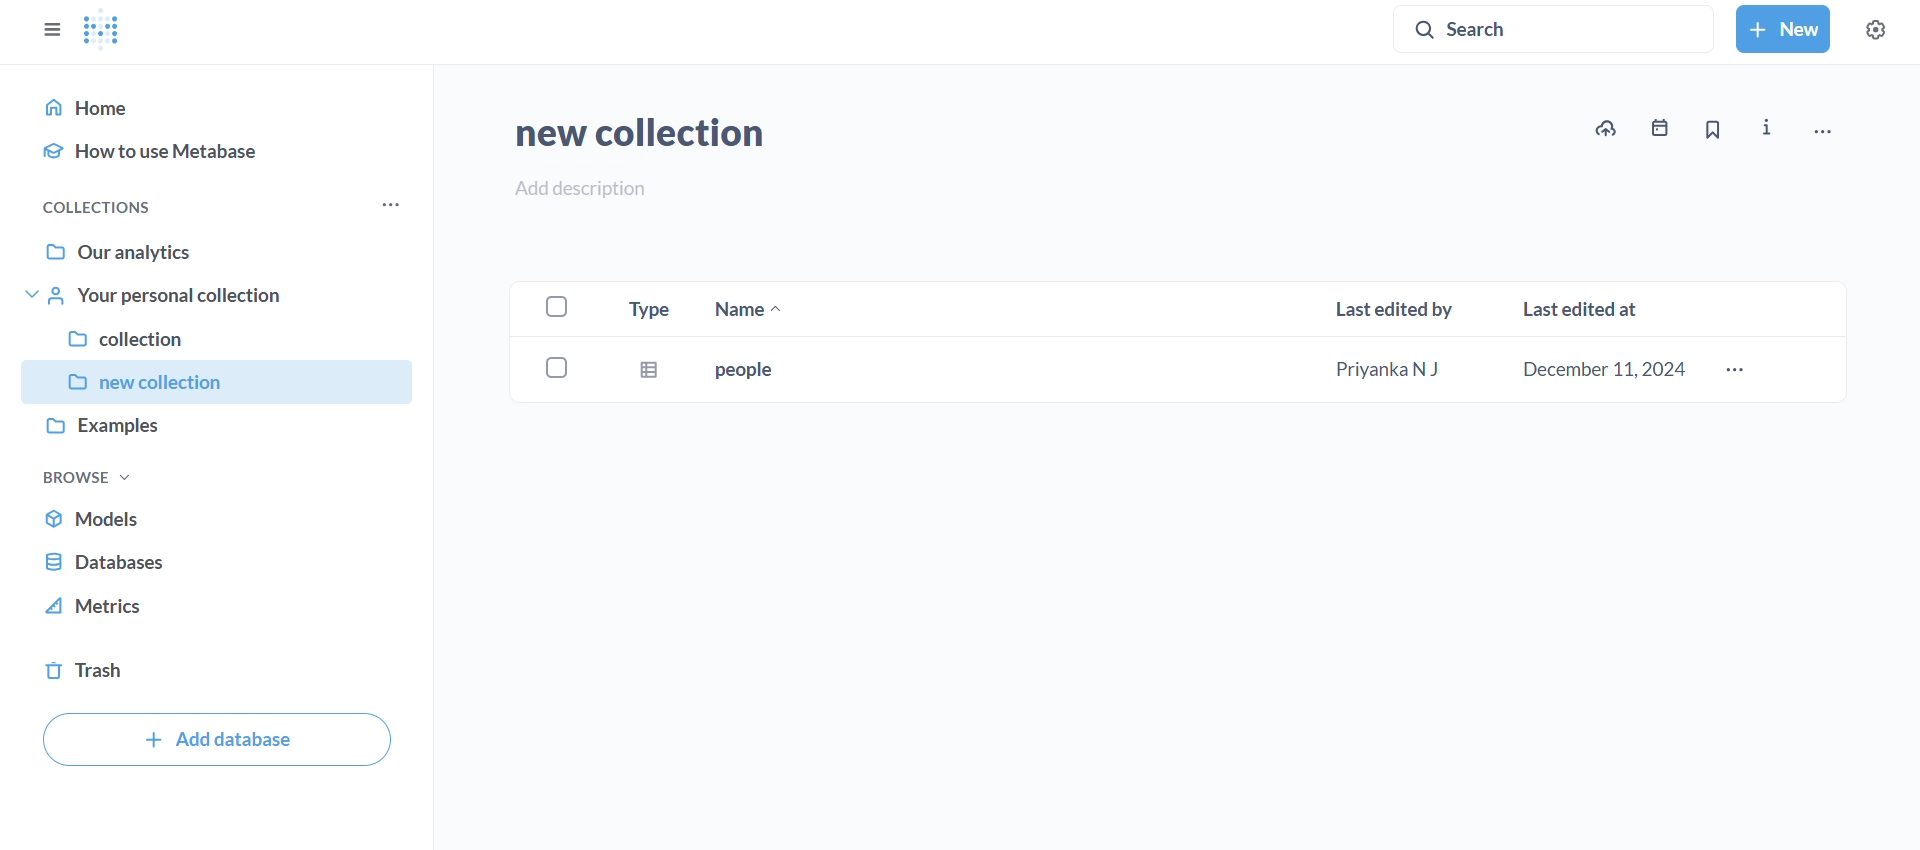 The image size is (1920, 850). Describe the element at coordinates (219, 736) in the screenshot. I see `add database` at that location.